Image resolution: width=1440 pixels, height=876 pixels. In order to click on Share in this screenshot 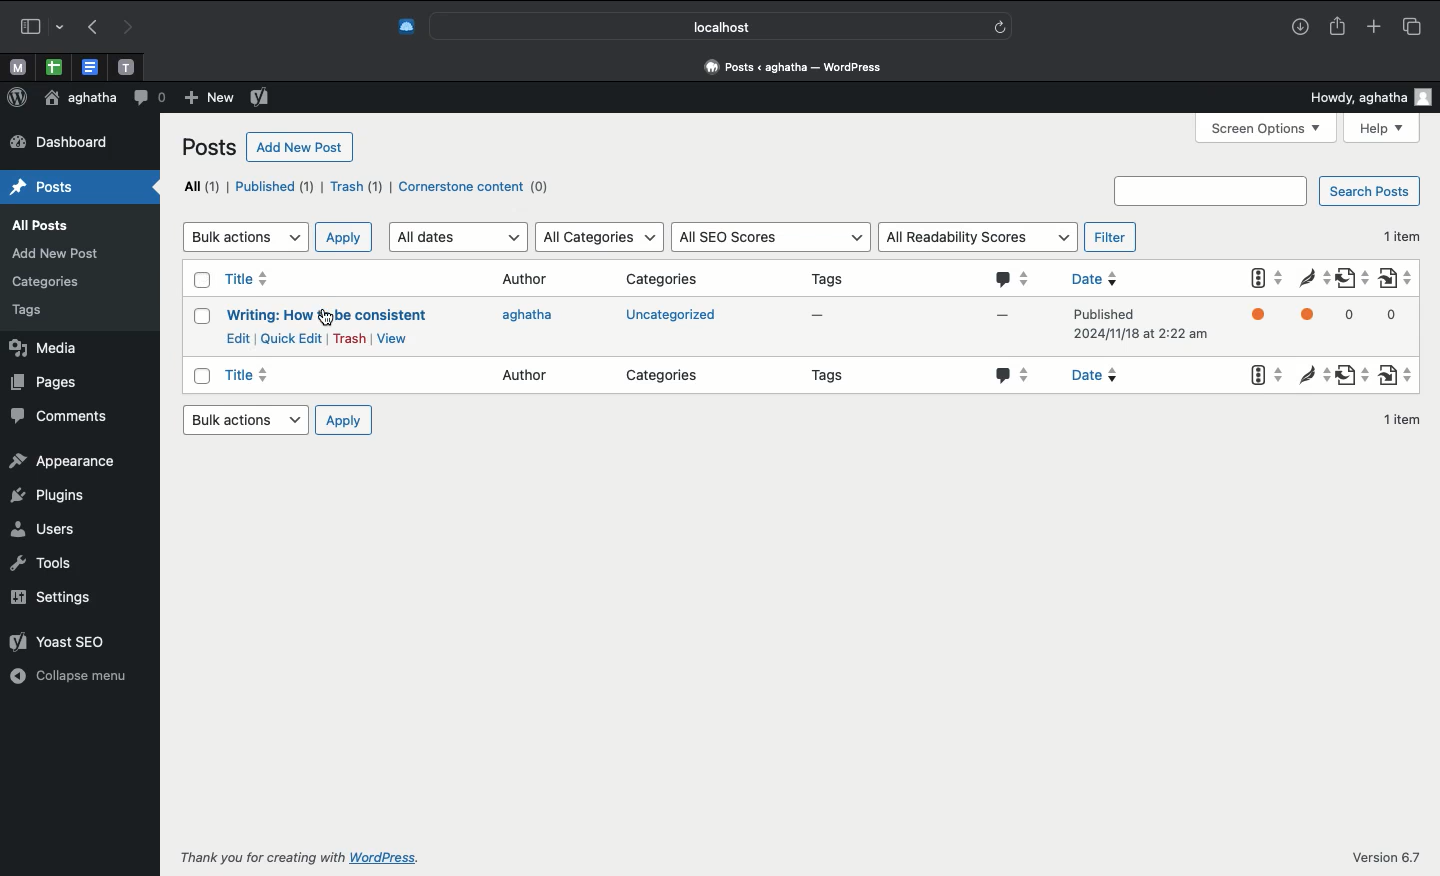, I will do `click(1340, 27)`.